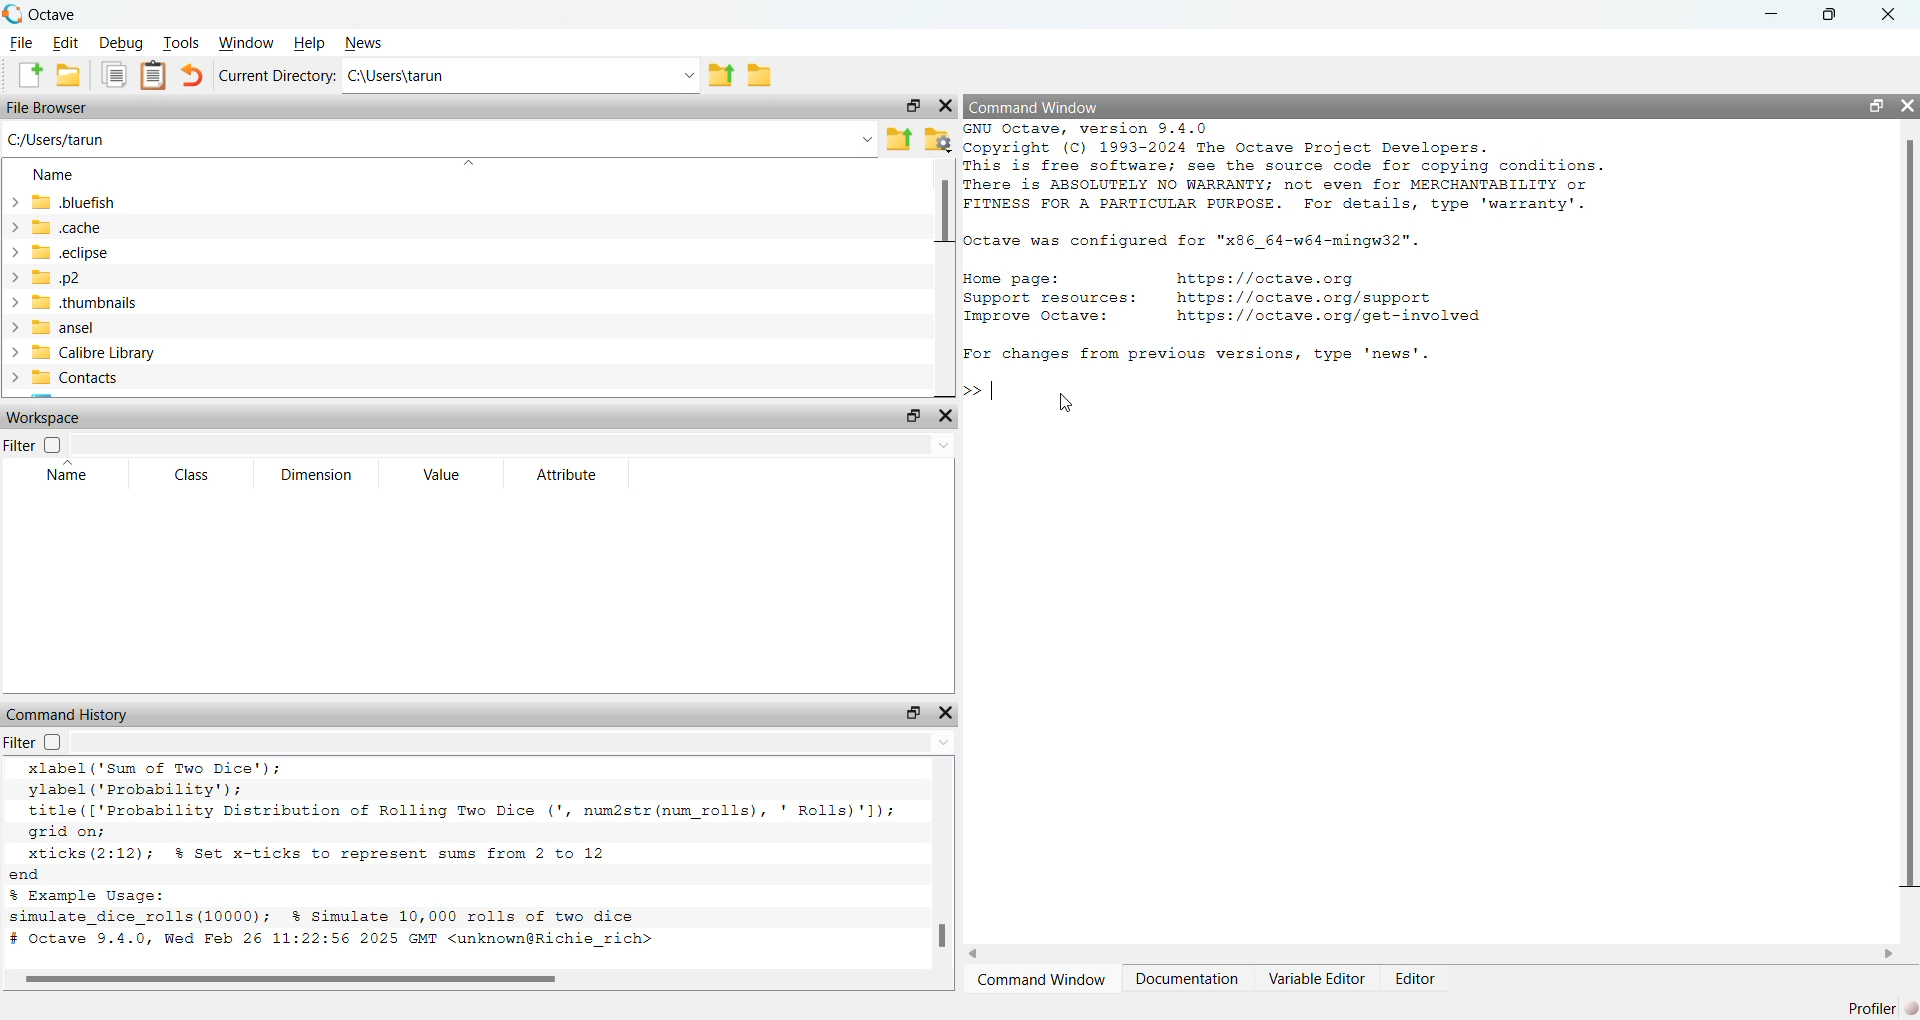 This screenshot has height=1020, width=1920. Describe the element at coordinates (61, 254) in the screenshot. I see `.eclipse` at that location.